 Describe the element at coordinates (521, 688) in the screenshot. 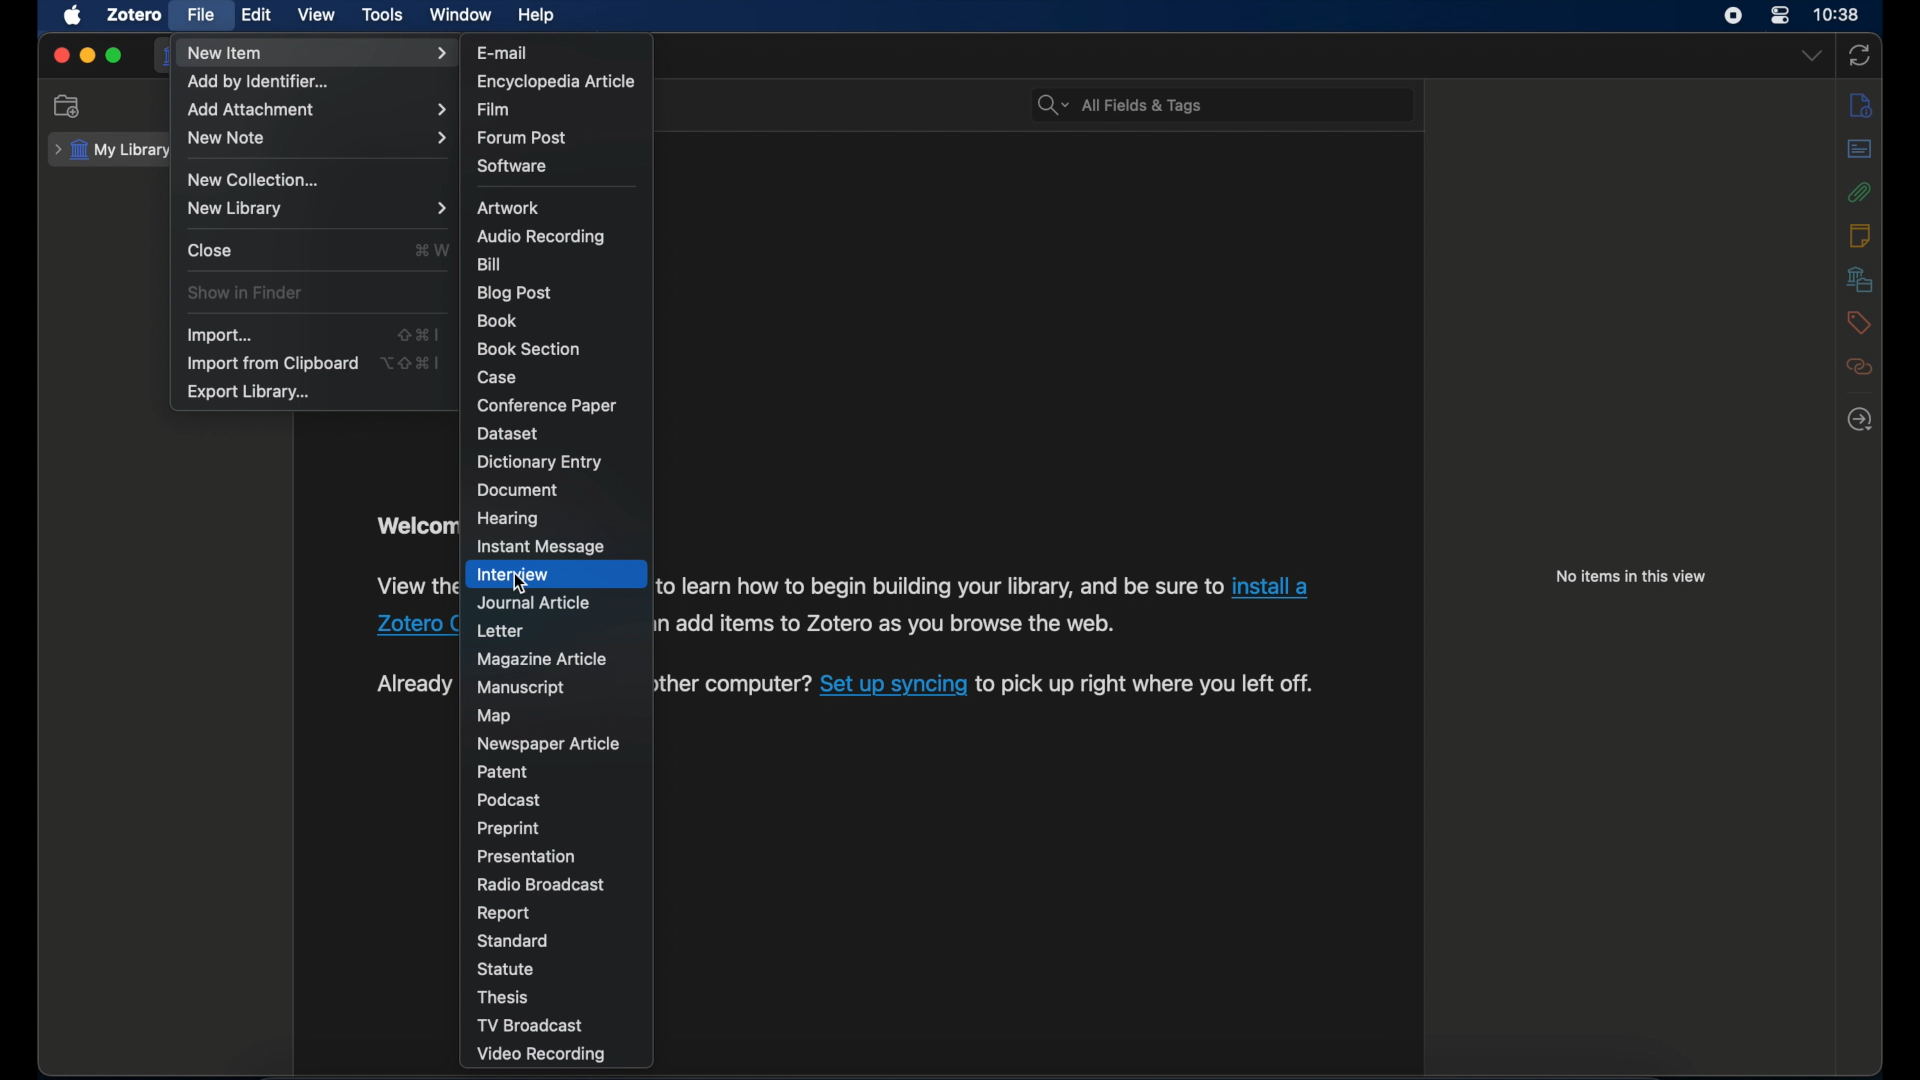

I see `manuscript` at that location.